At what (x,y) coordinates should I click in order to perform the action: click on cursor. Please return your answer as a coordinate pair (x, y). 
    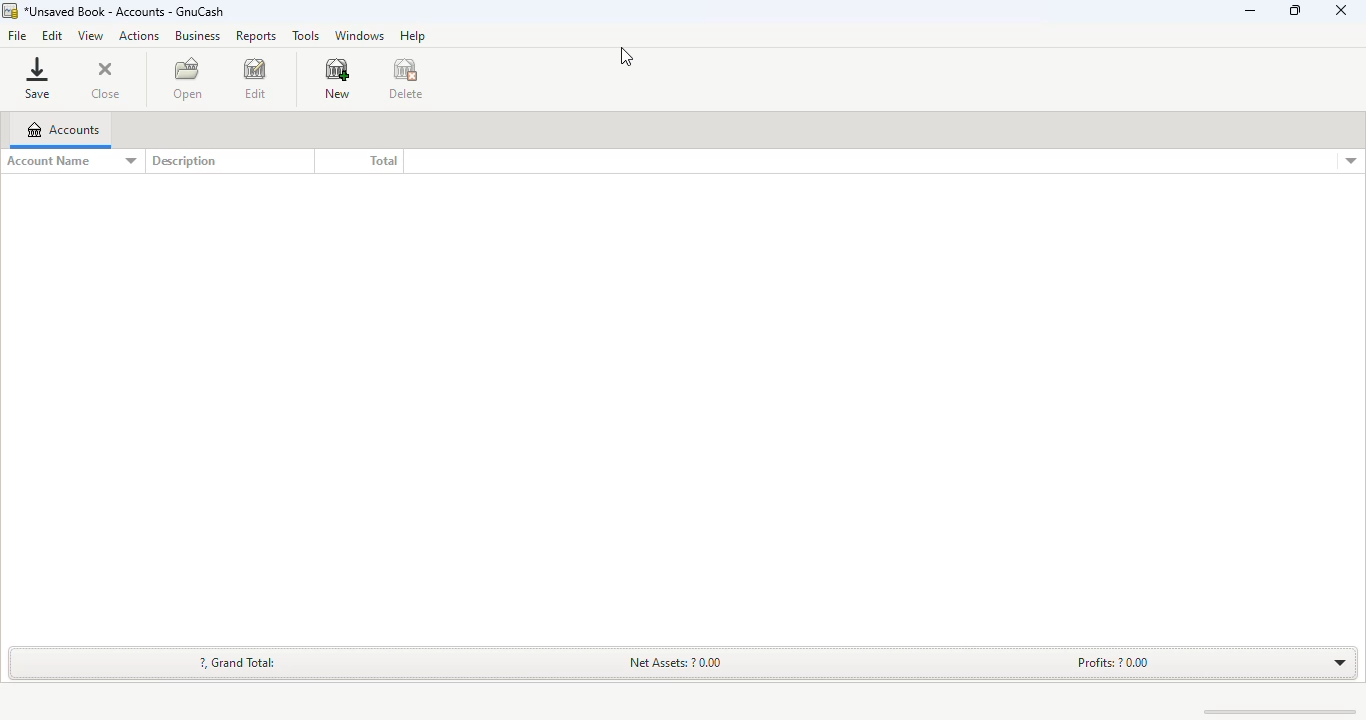
    Looking at the image, I should click on (627, 58).